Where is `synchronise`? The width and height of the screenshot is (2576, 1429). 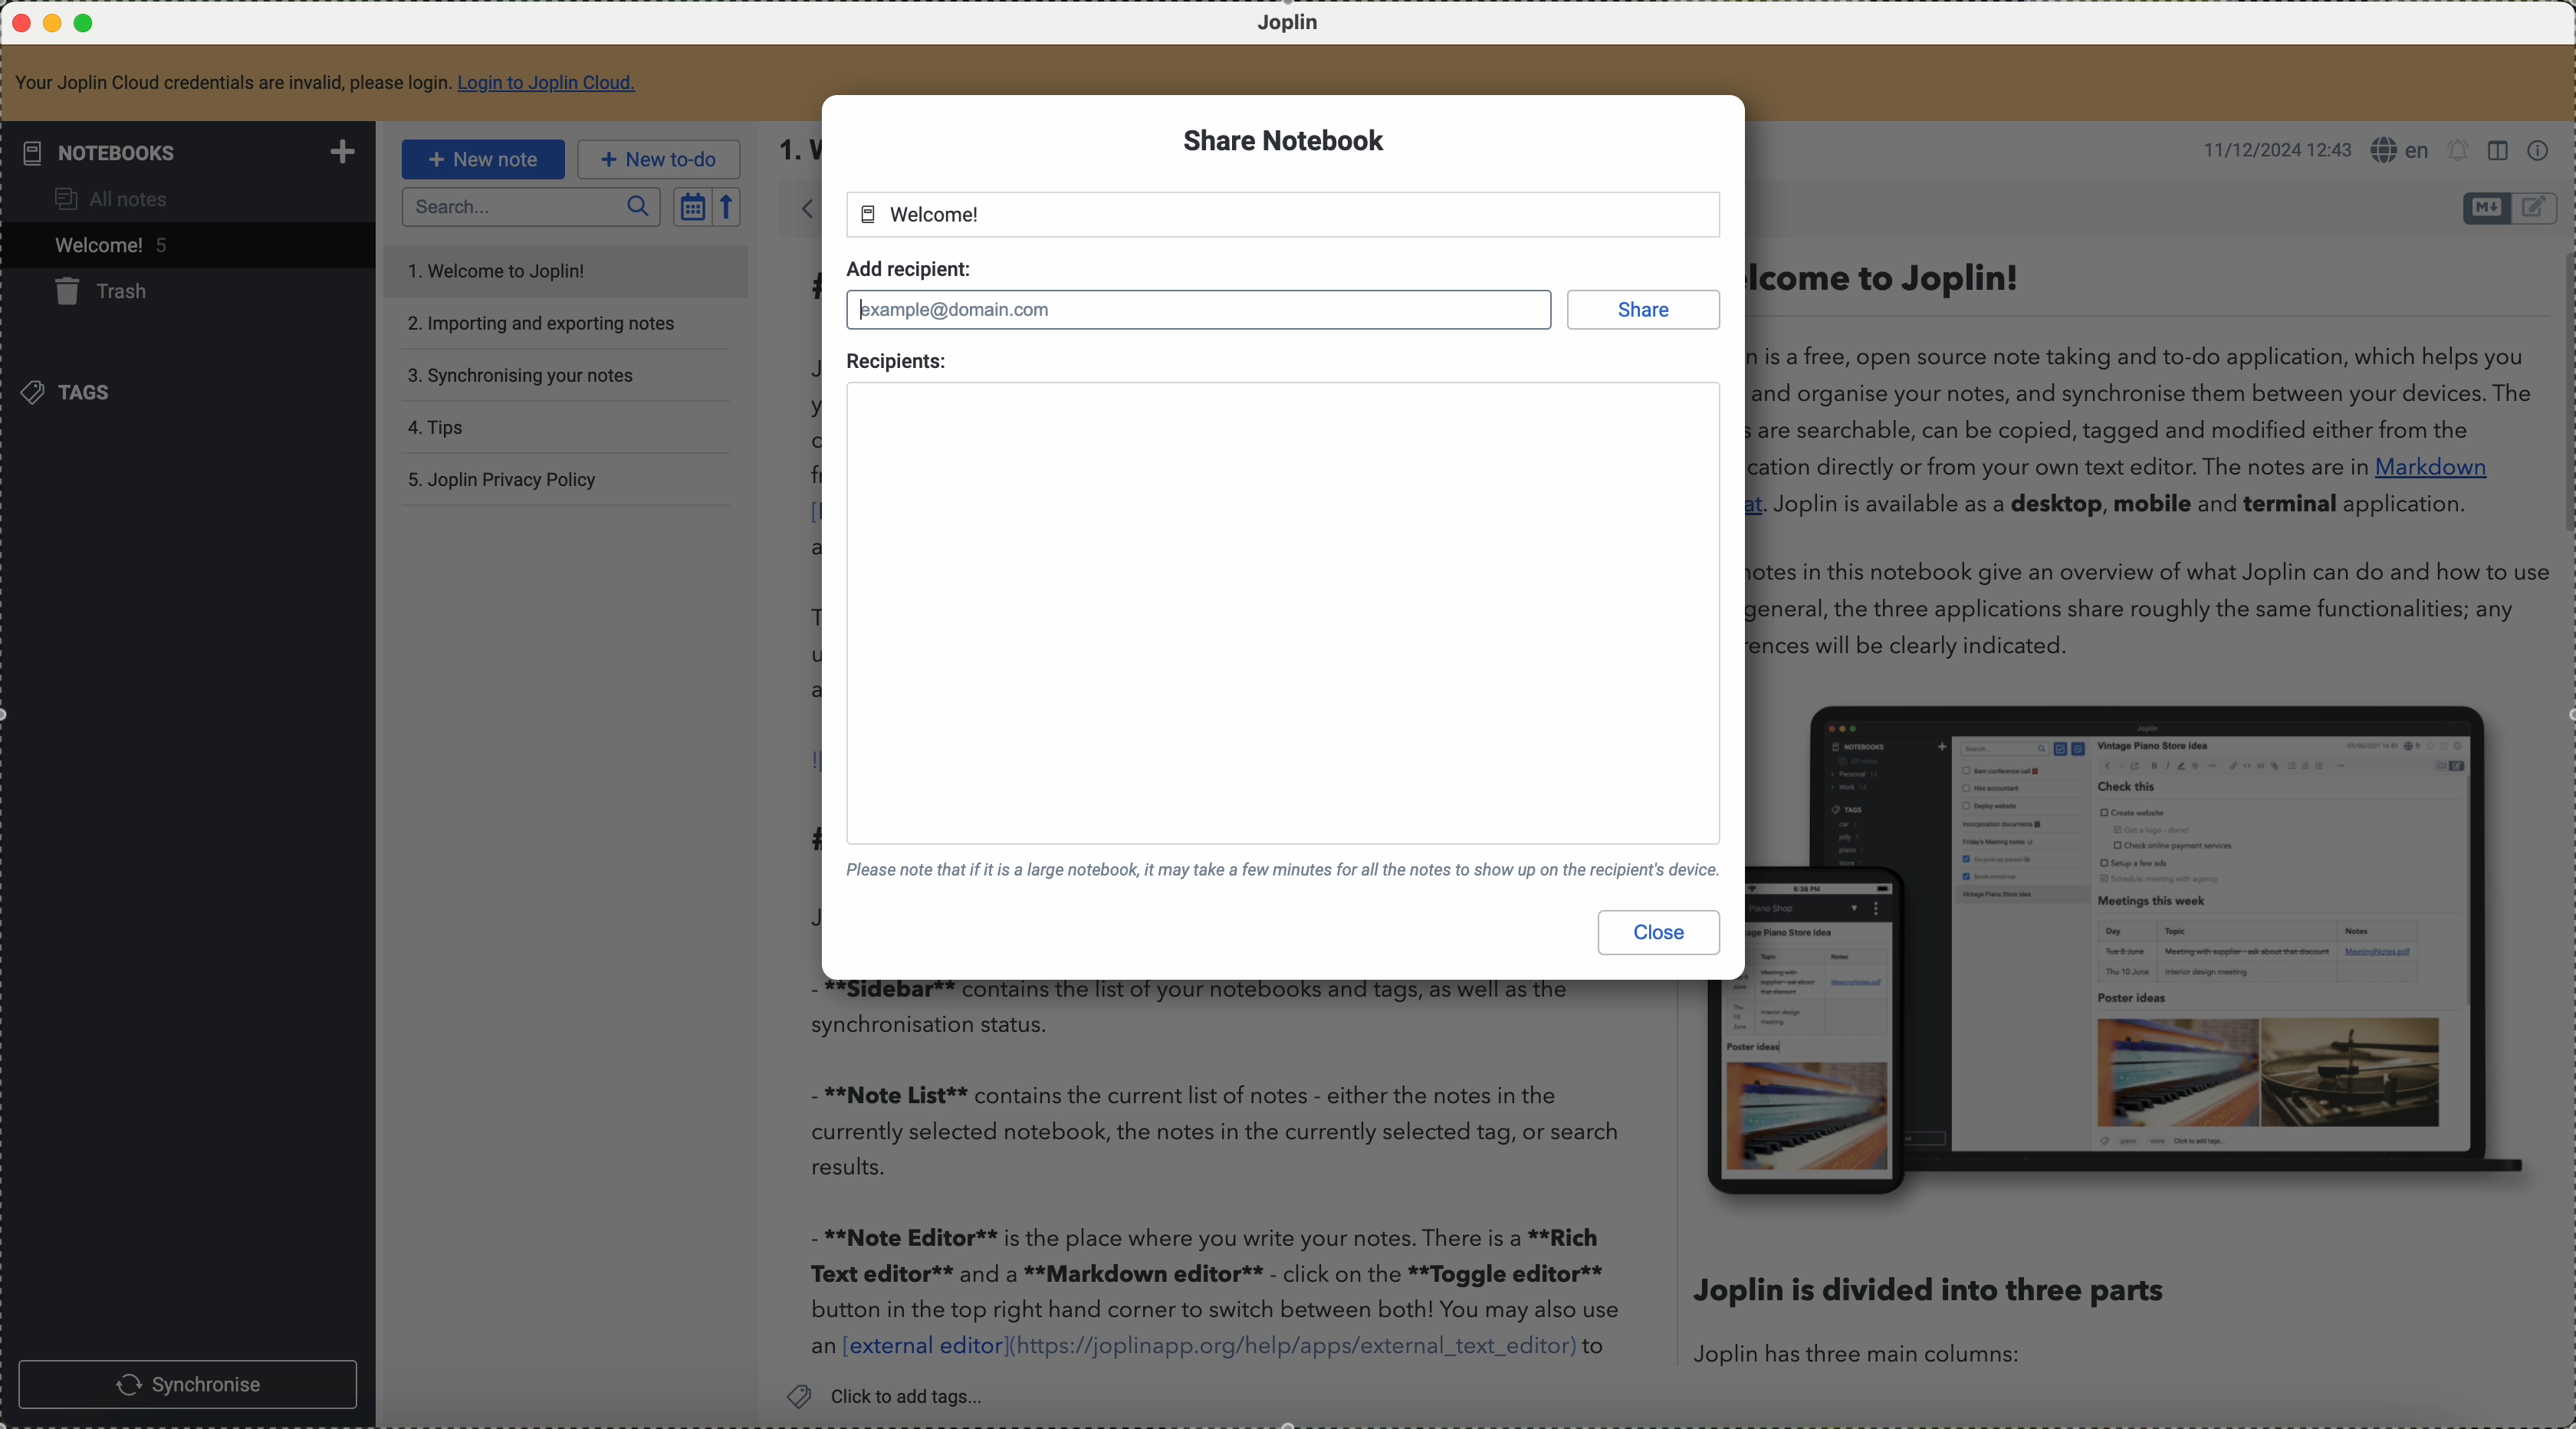 synchronise is located at coordinates (188, 1383).